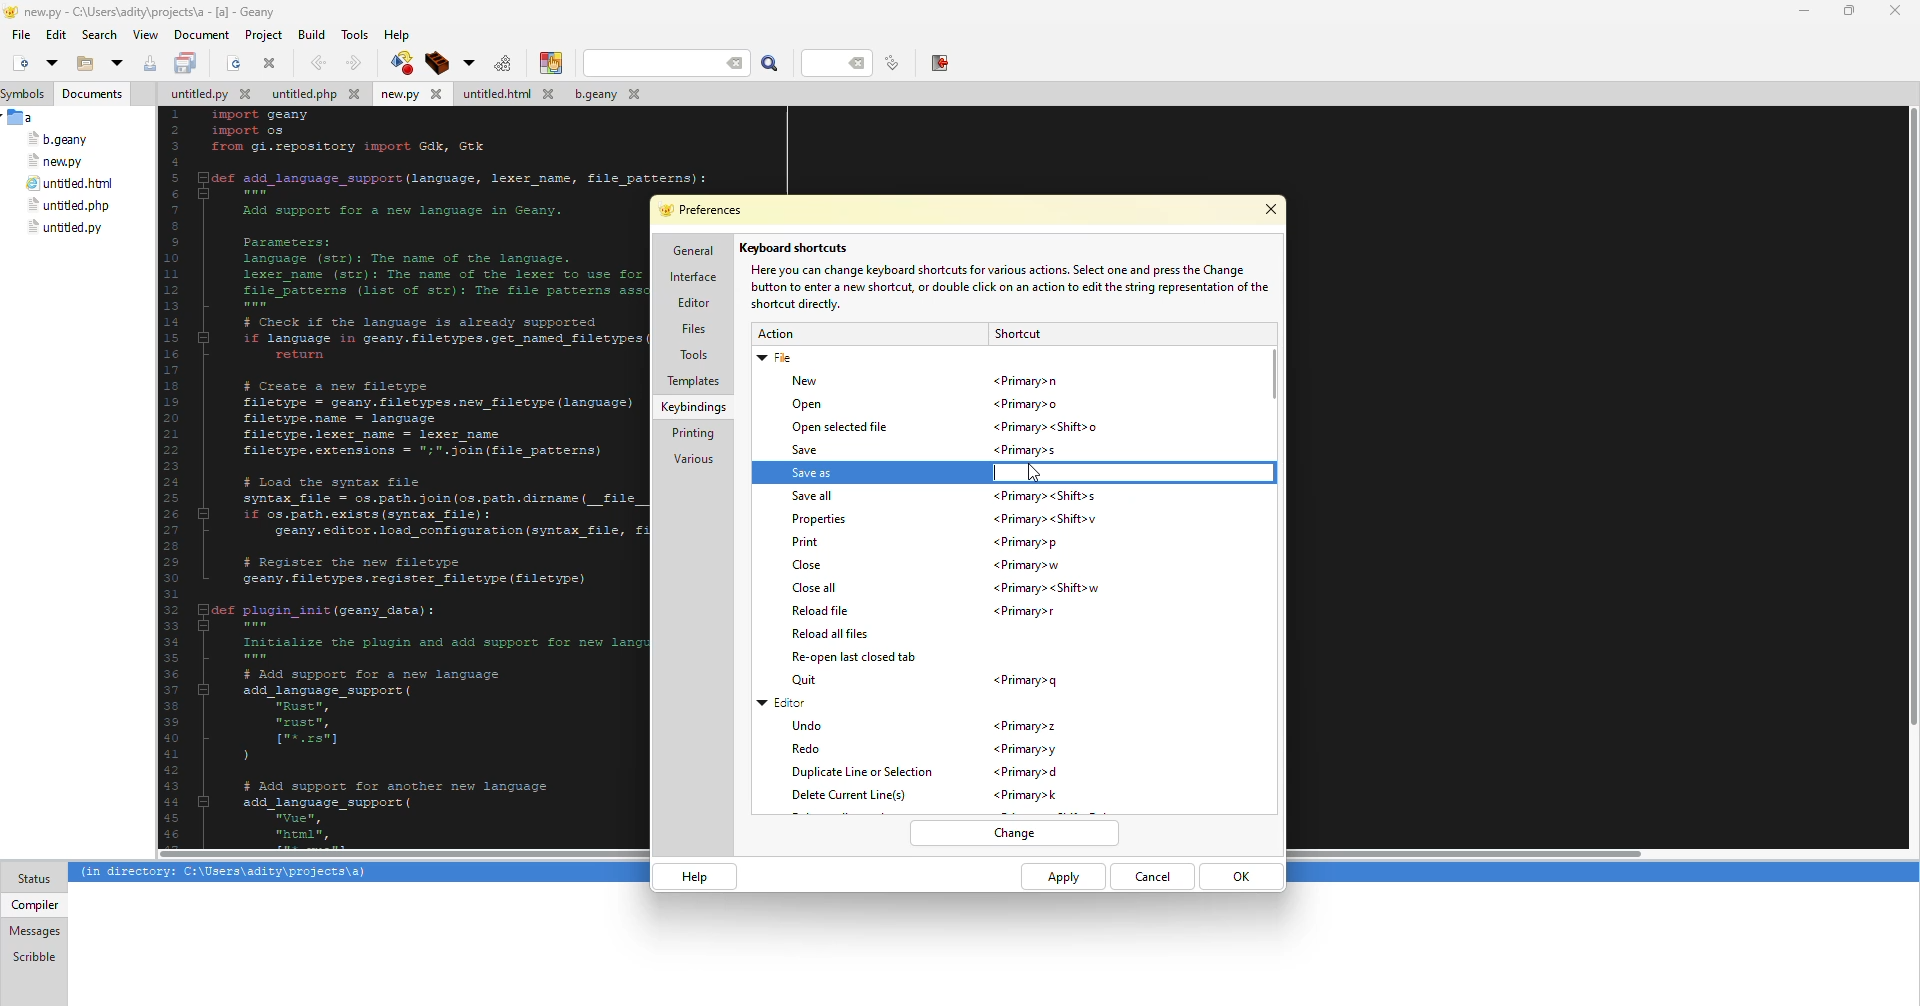  Describe the element at coordinates (707, 211) in the screenshot. I see `preferences` at that location.